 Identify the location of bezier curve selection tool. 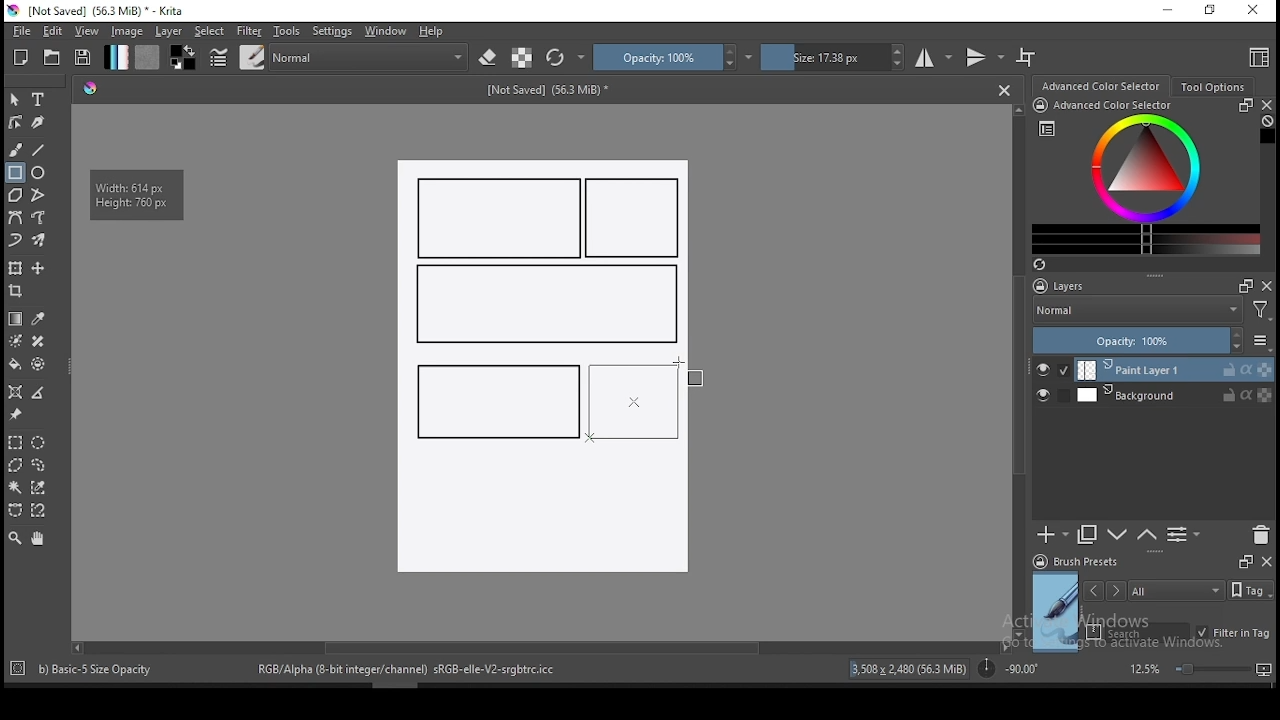
(15, 511).